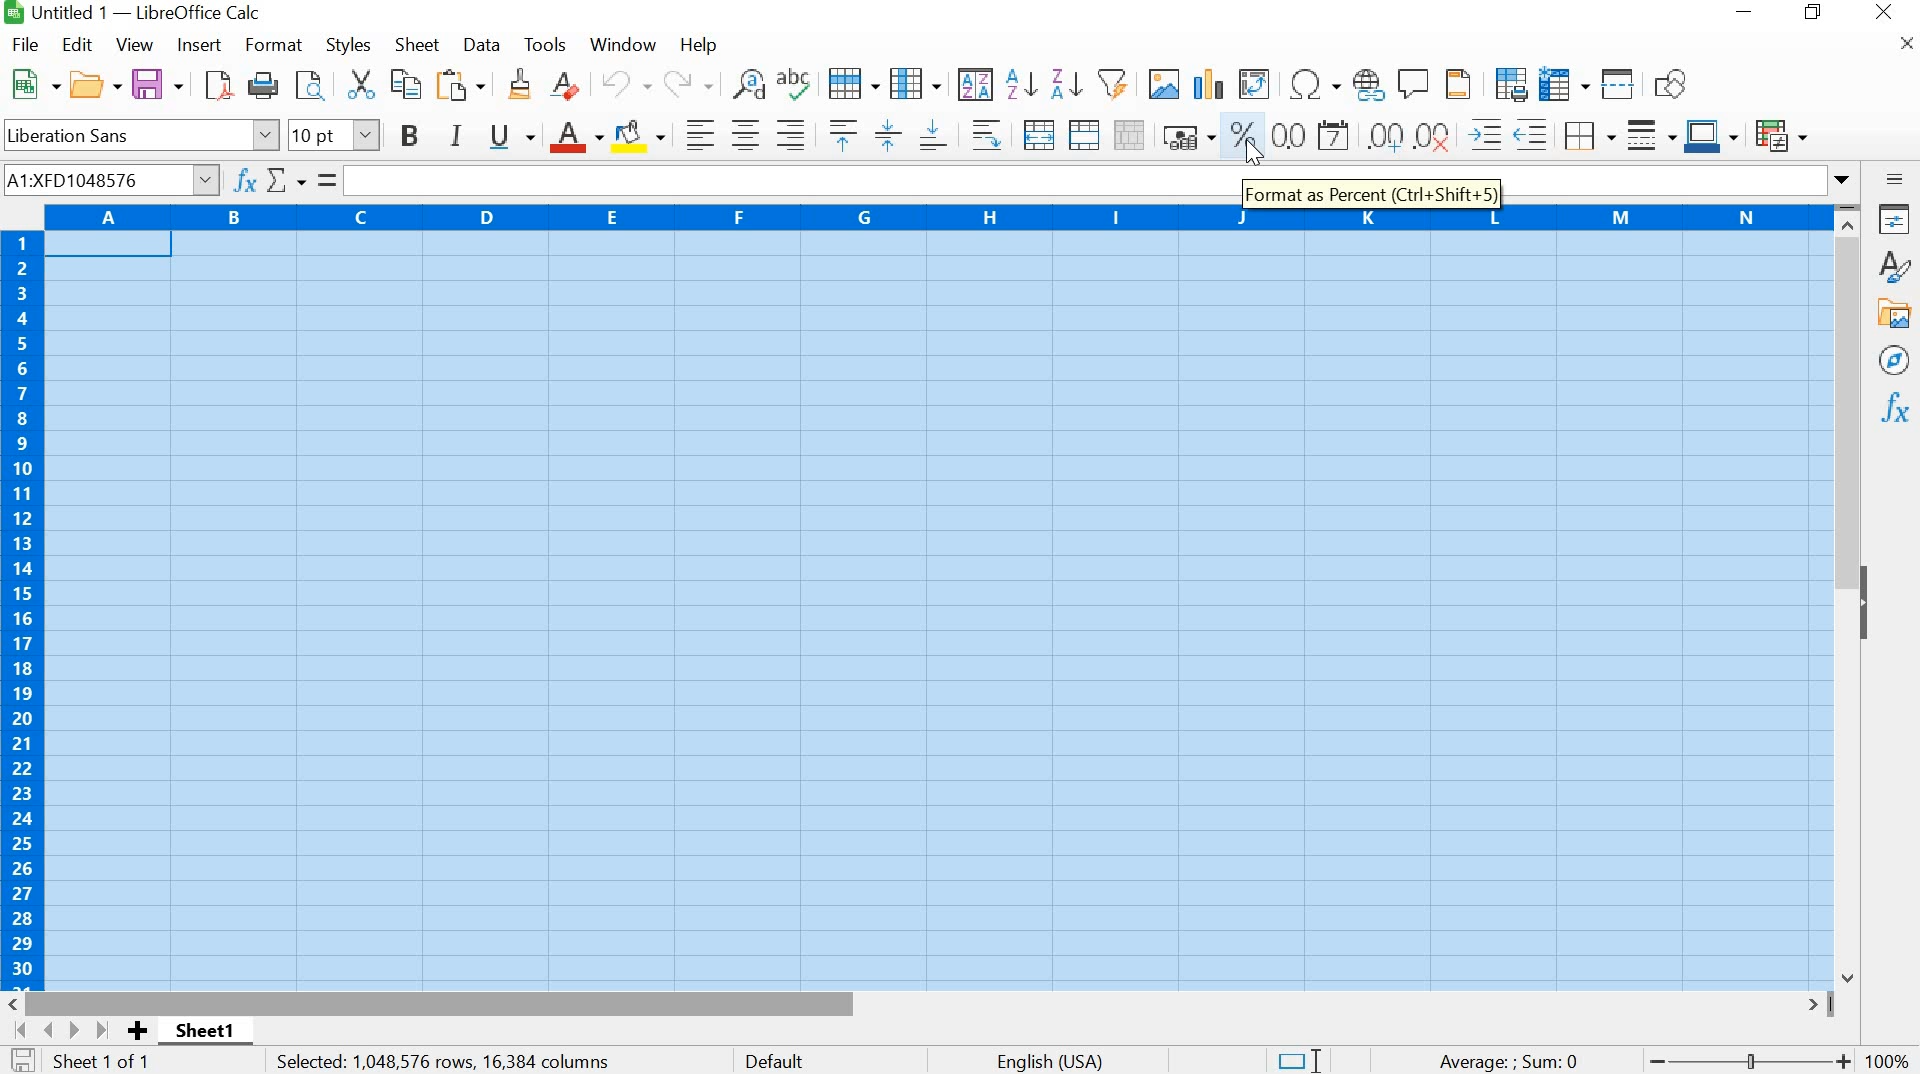 The width and height of the screenshot is (1920, 1074). What do you see at coordinates (1334, 136) in the screenshot?
I see `Format as Date` at bounding box center [1334, 136].